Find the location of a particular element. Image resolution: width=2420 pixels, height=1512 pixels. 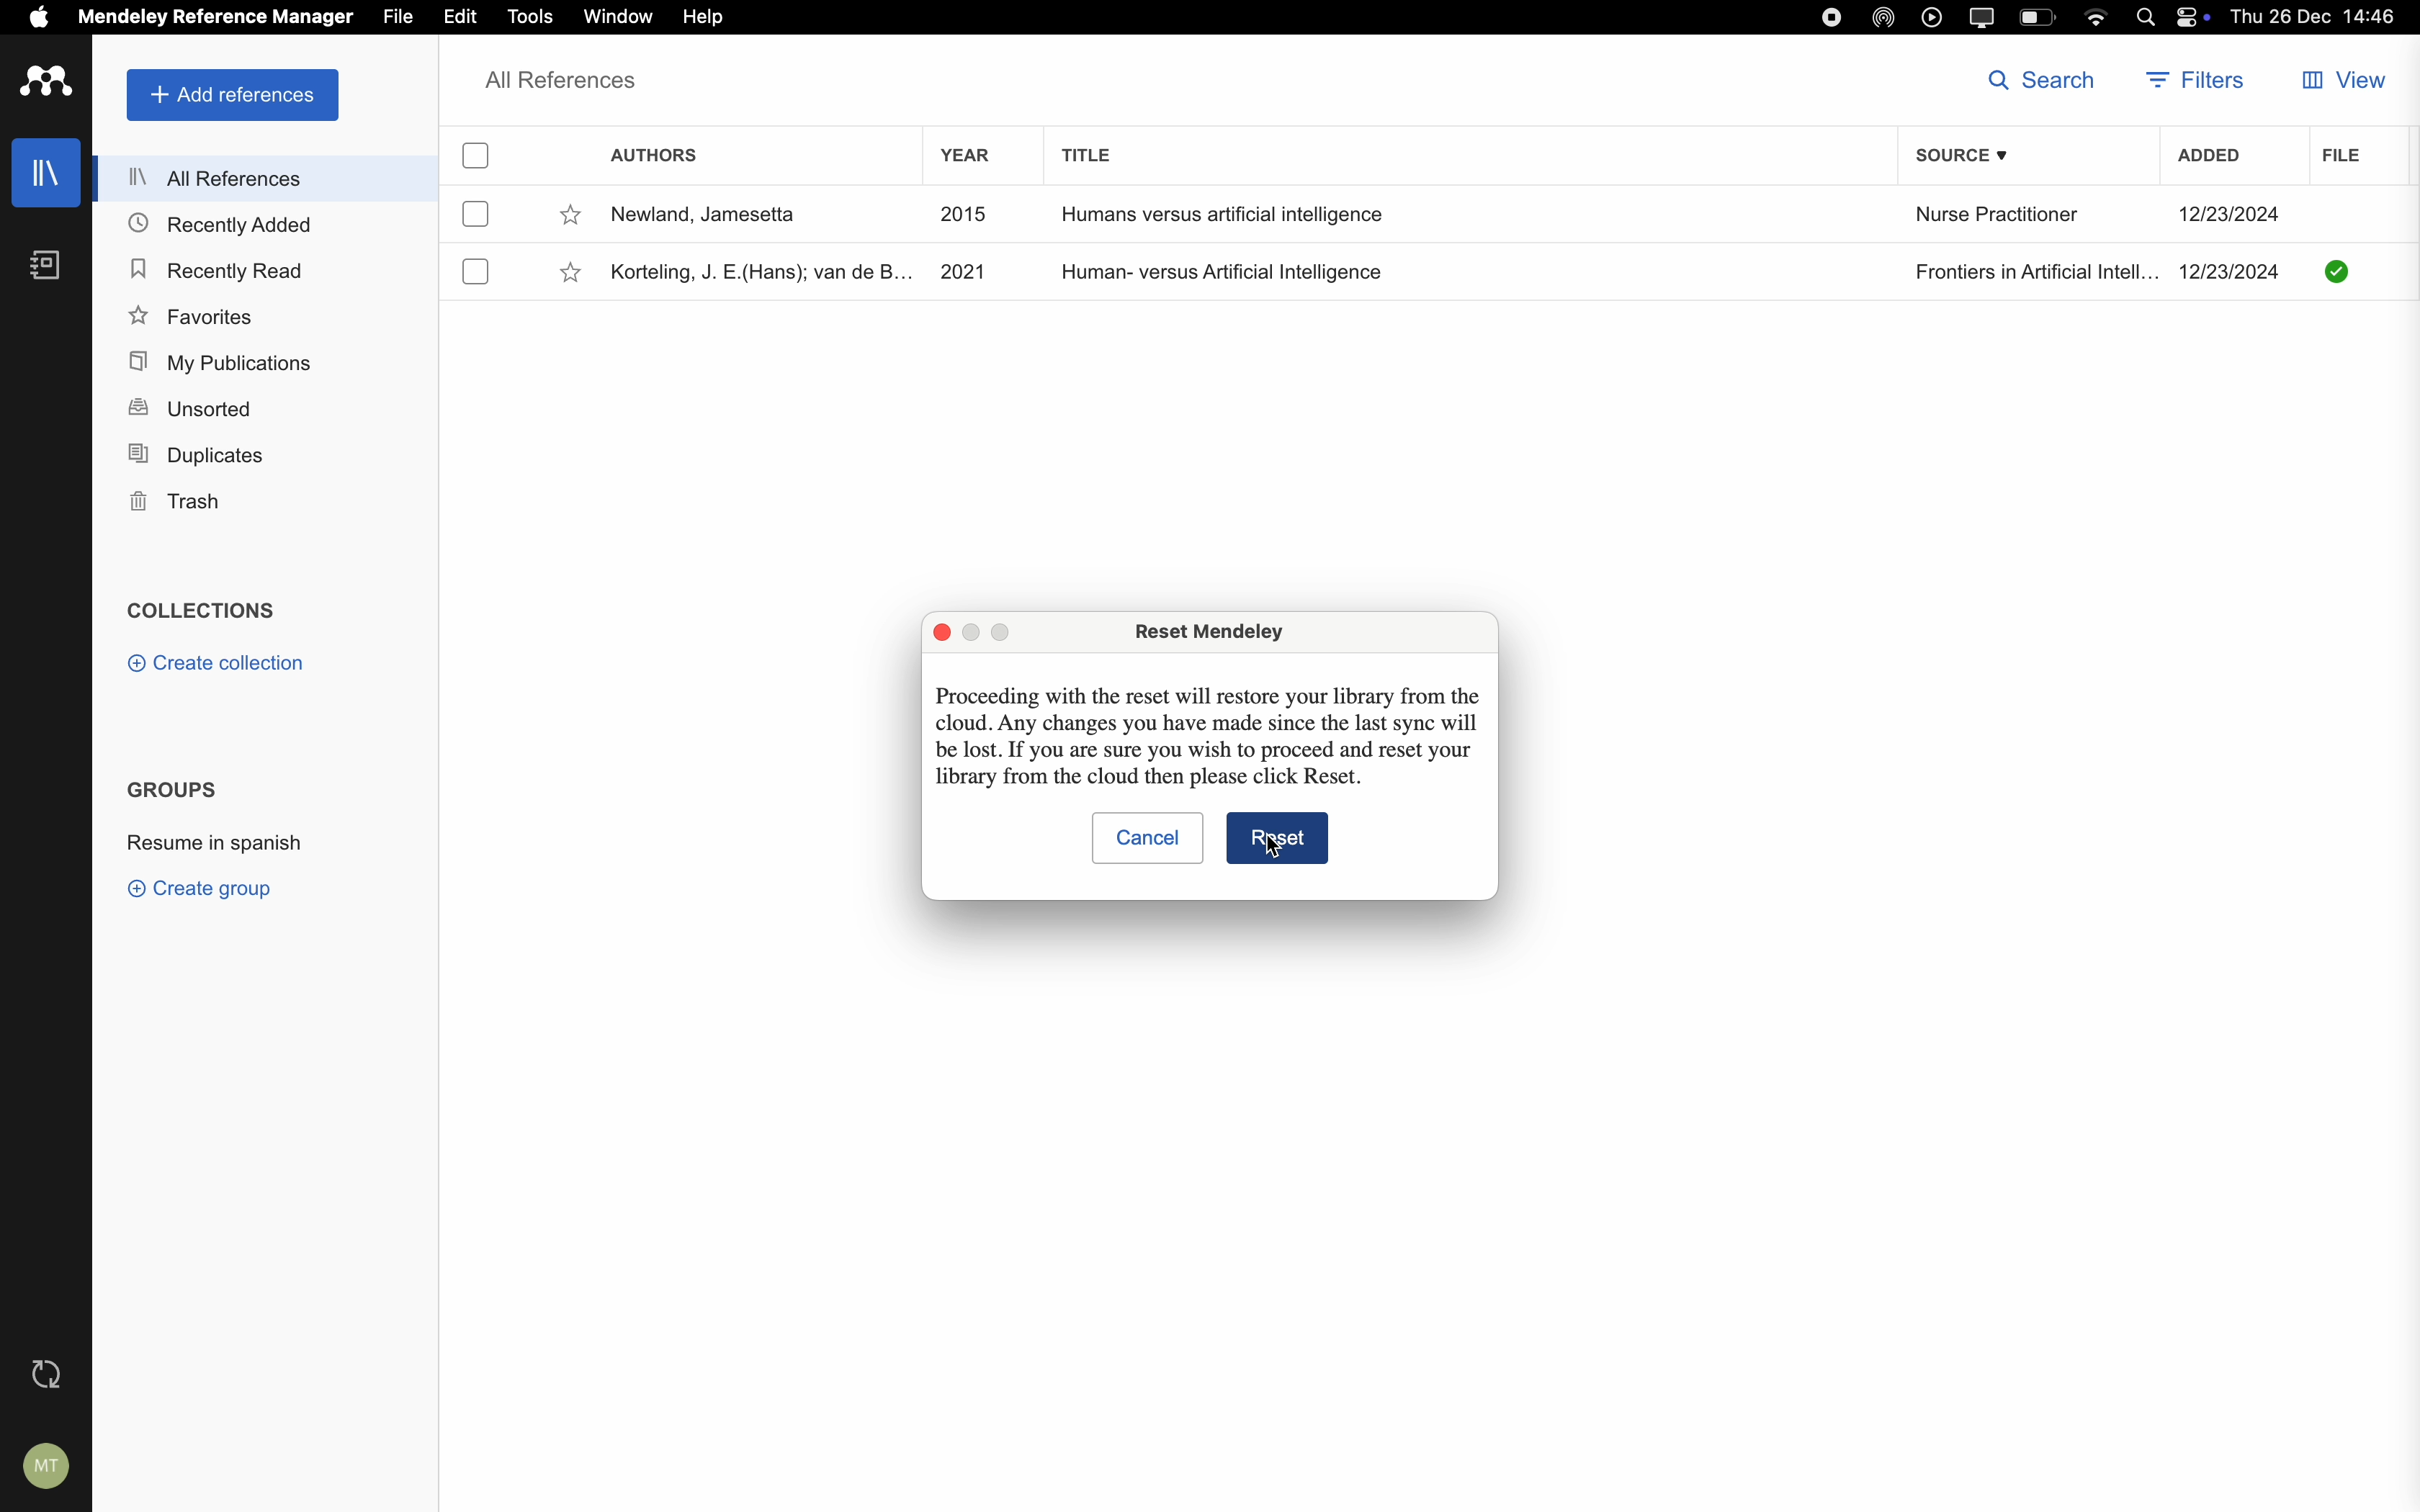

Human- versus Artificial Intelligence is located at coordinates (1211, 274).